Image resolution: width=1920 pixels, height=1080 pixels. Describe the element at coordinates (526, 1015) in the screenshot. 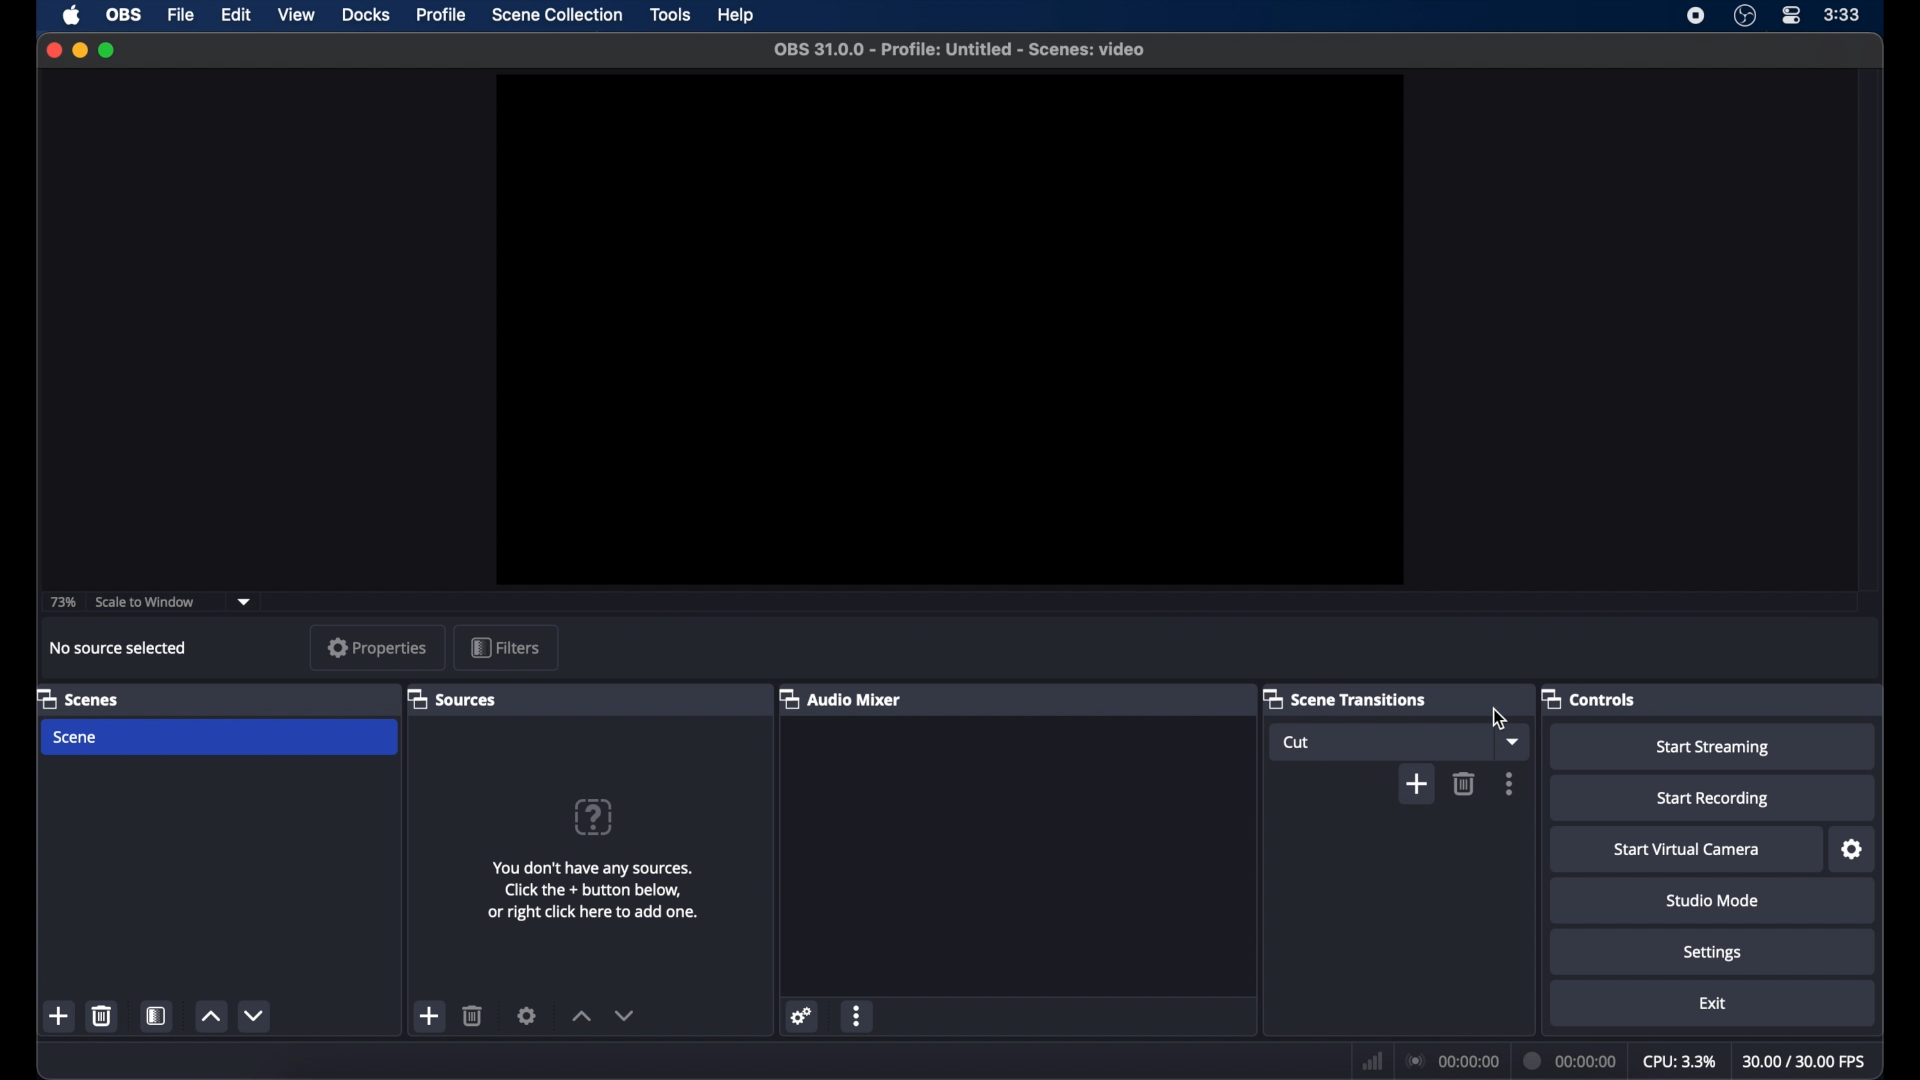

I see `settings` at that location.